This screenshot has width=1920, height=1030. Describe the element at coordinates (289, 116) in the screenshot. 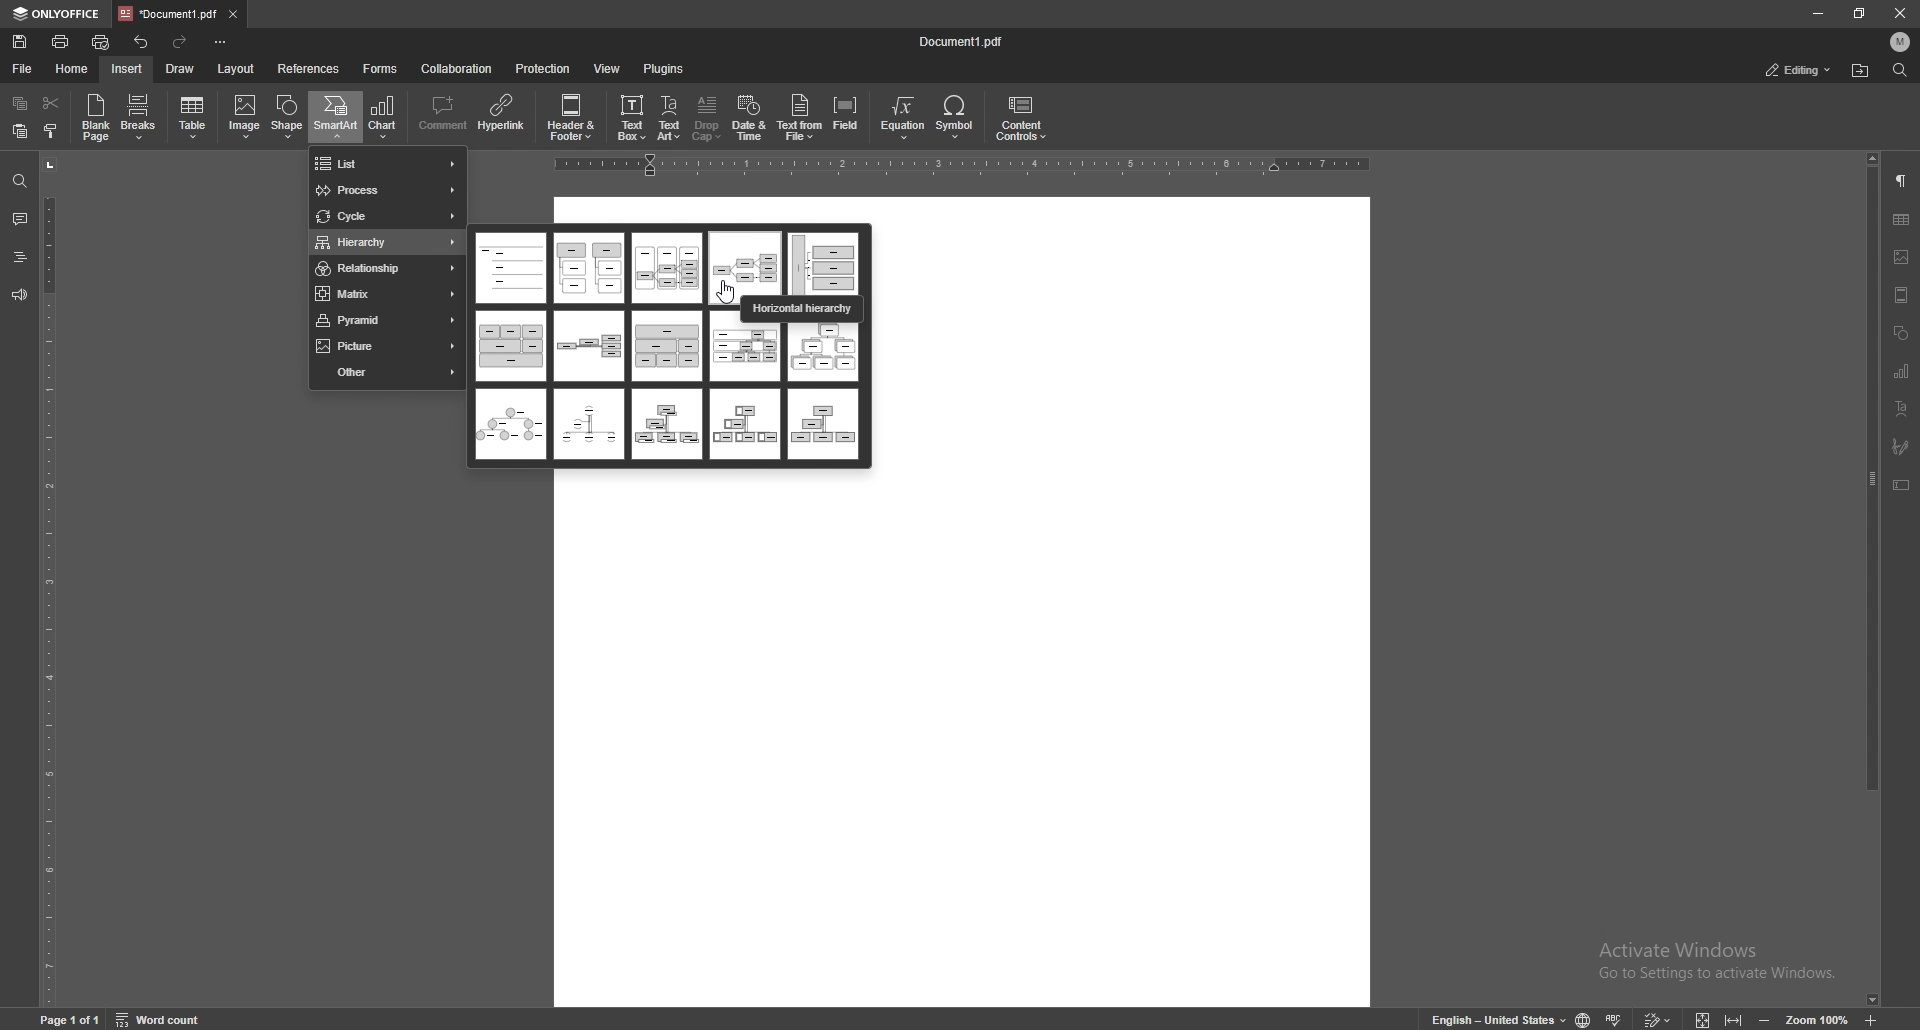

I see `shape` at that location.